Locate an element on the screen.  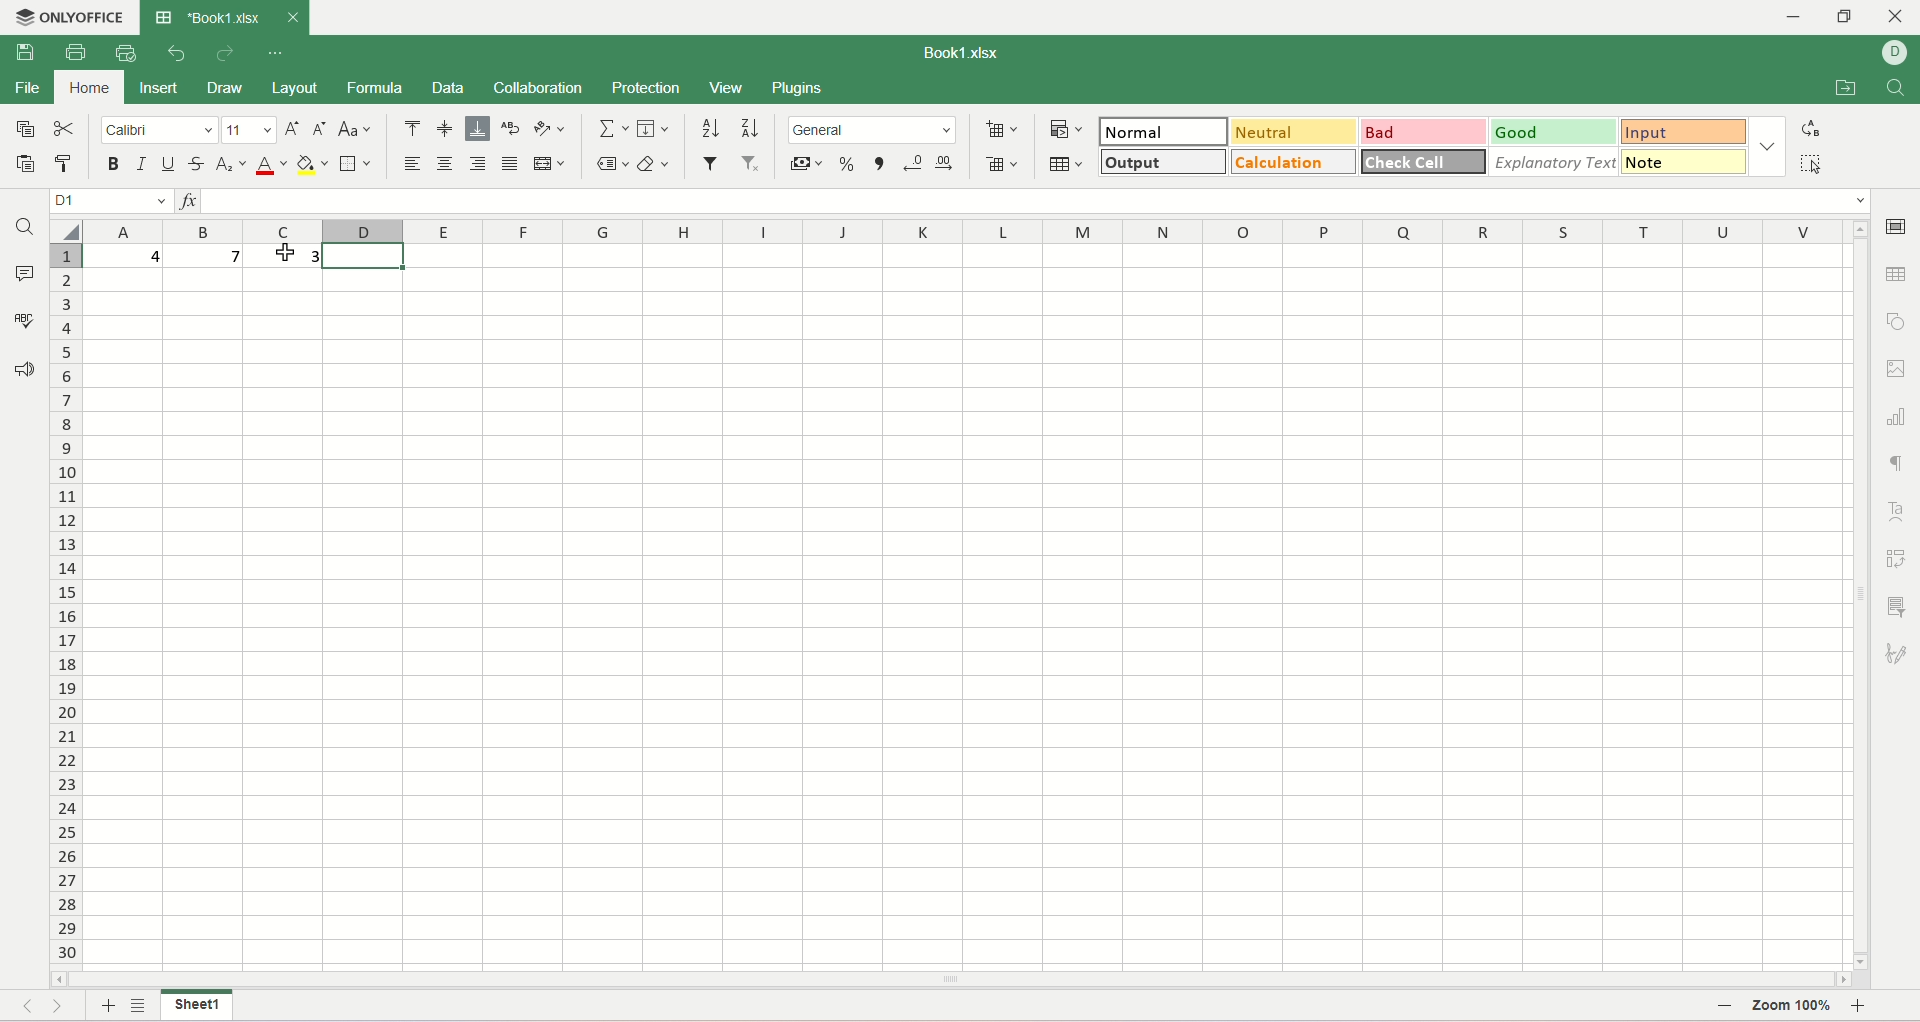
border is located at coordinates (357, 163).